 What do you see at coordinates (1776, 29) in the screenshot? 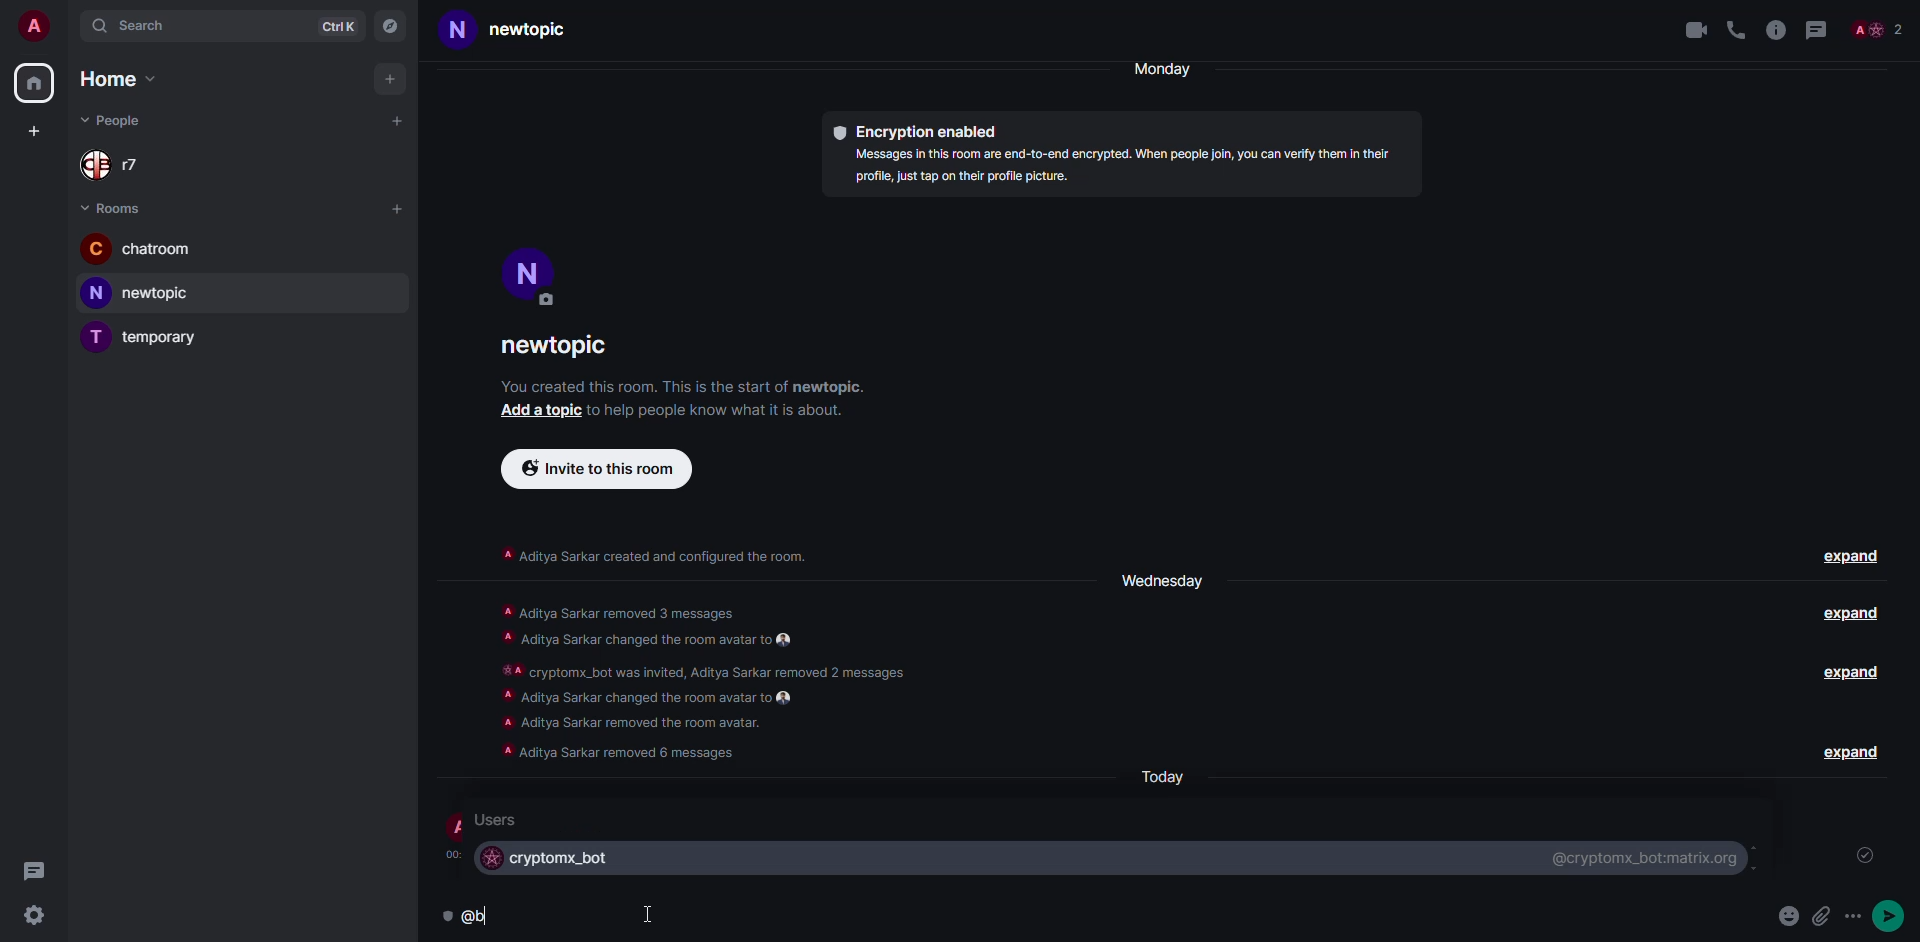
I see `info` at bounding box center [1776, 29].